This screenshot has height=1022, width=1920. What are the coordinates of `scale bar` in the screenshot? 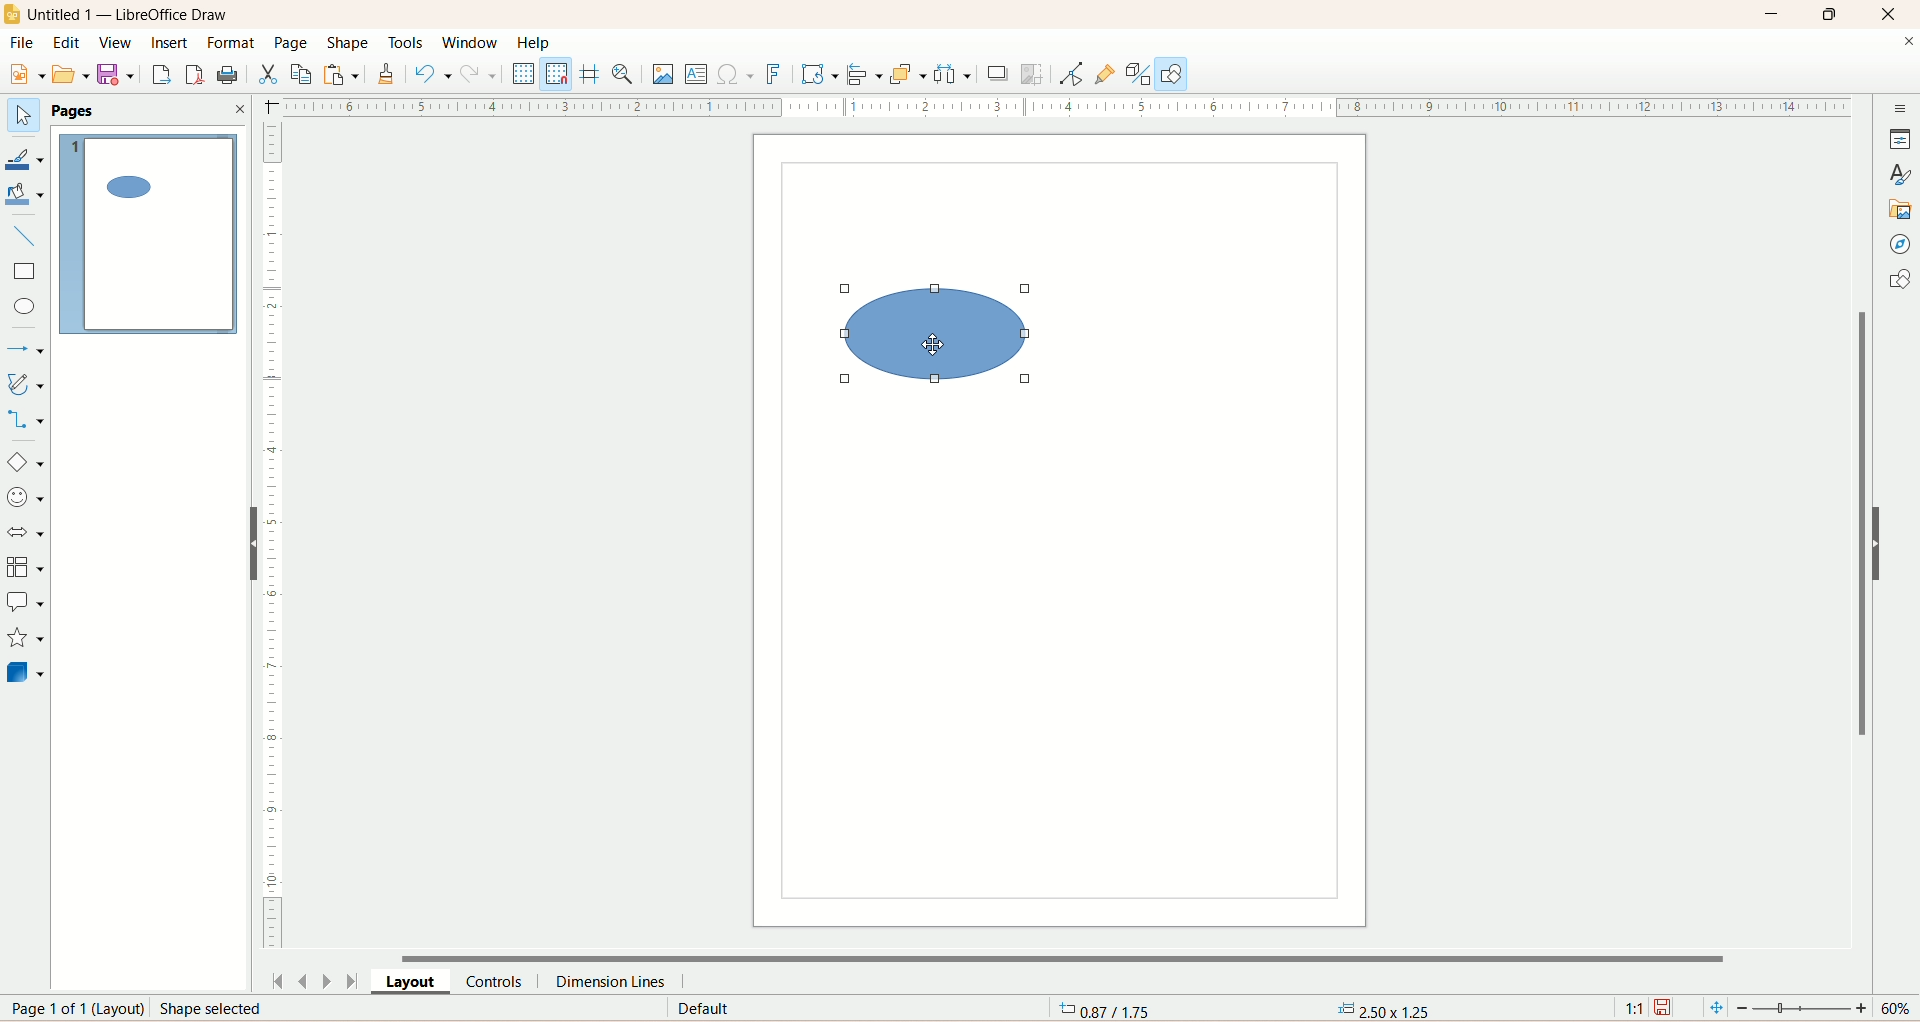 It's located at (1069, 108).